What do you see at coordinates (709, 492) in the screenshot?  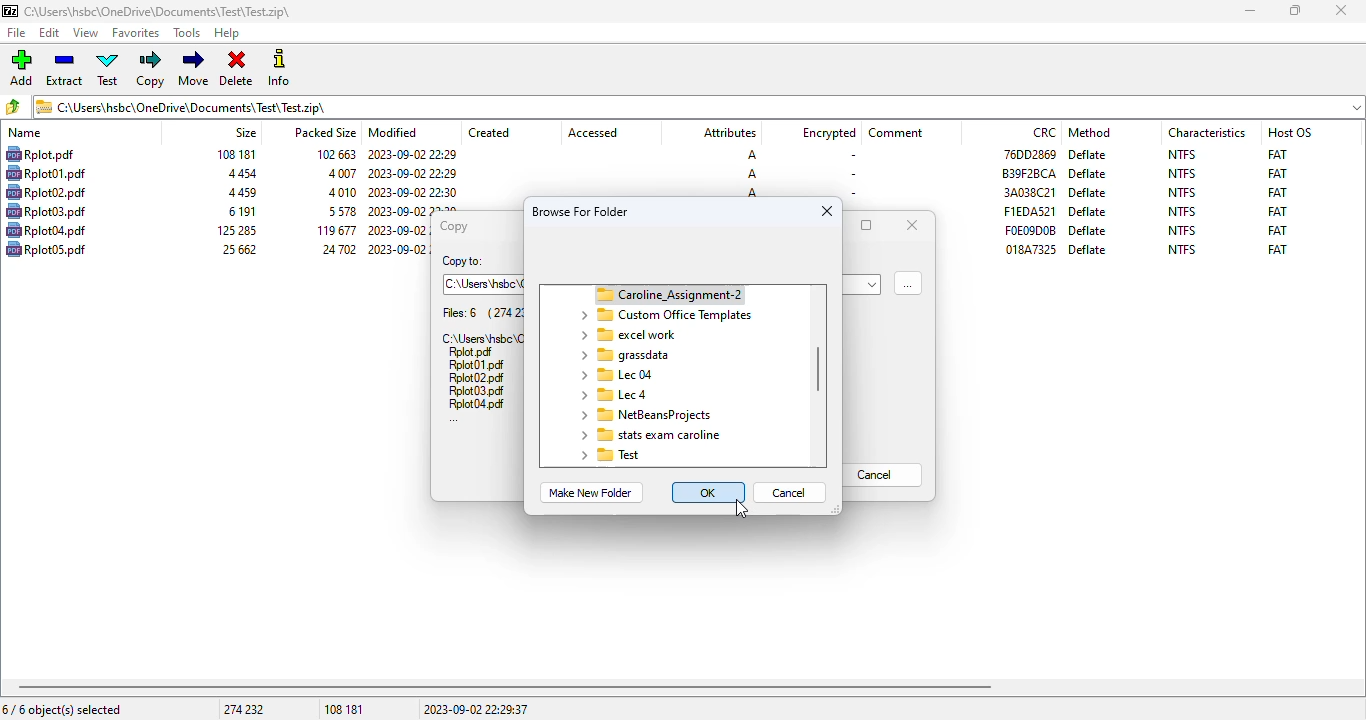 I see `OK` at bounding box center [709, 492].